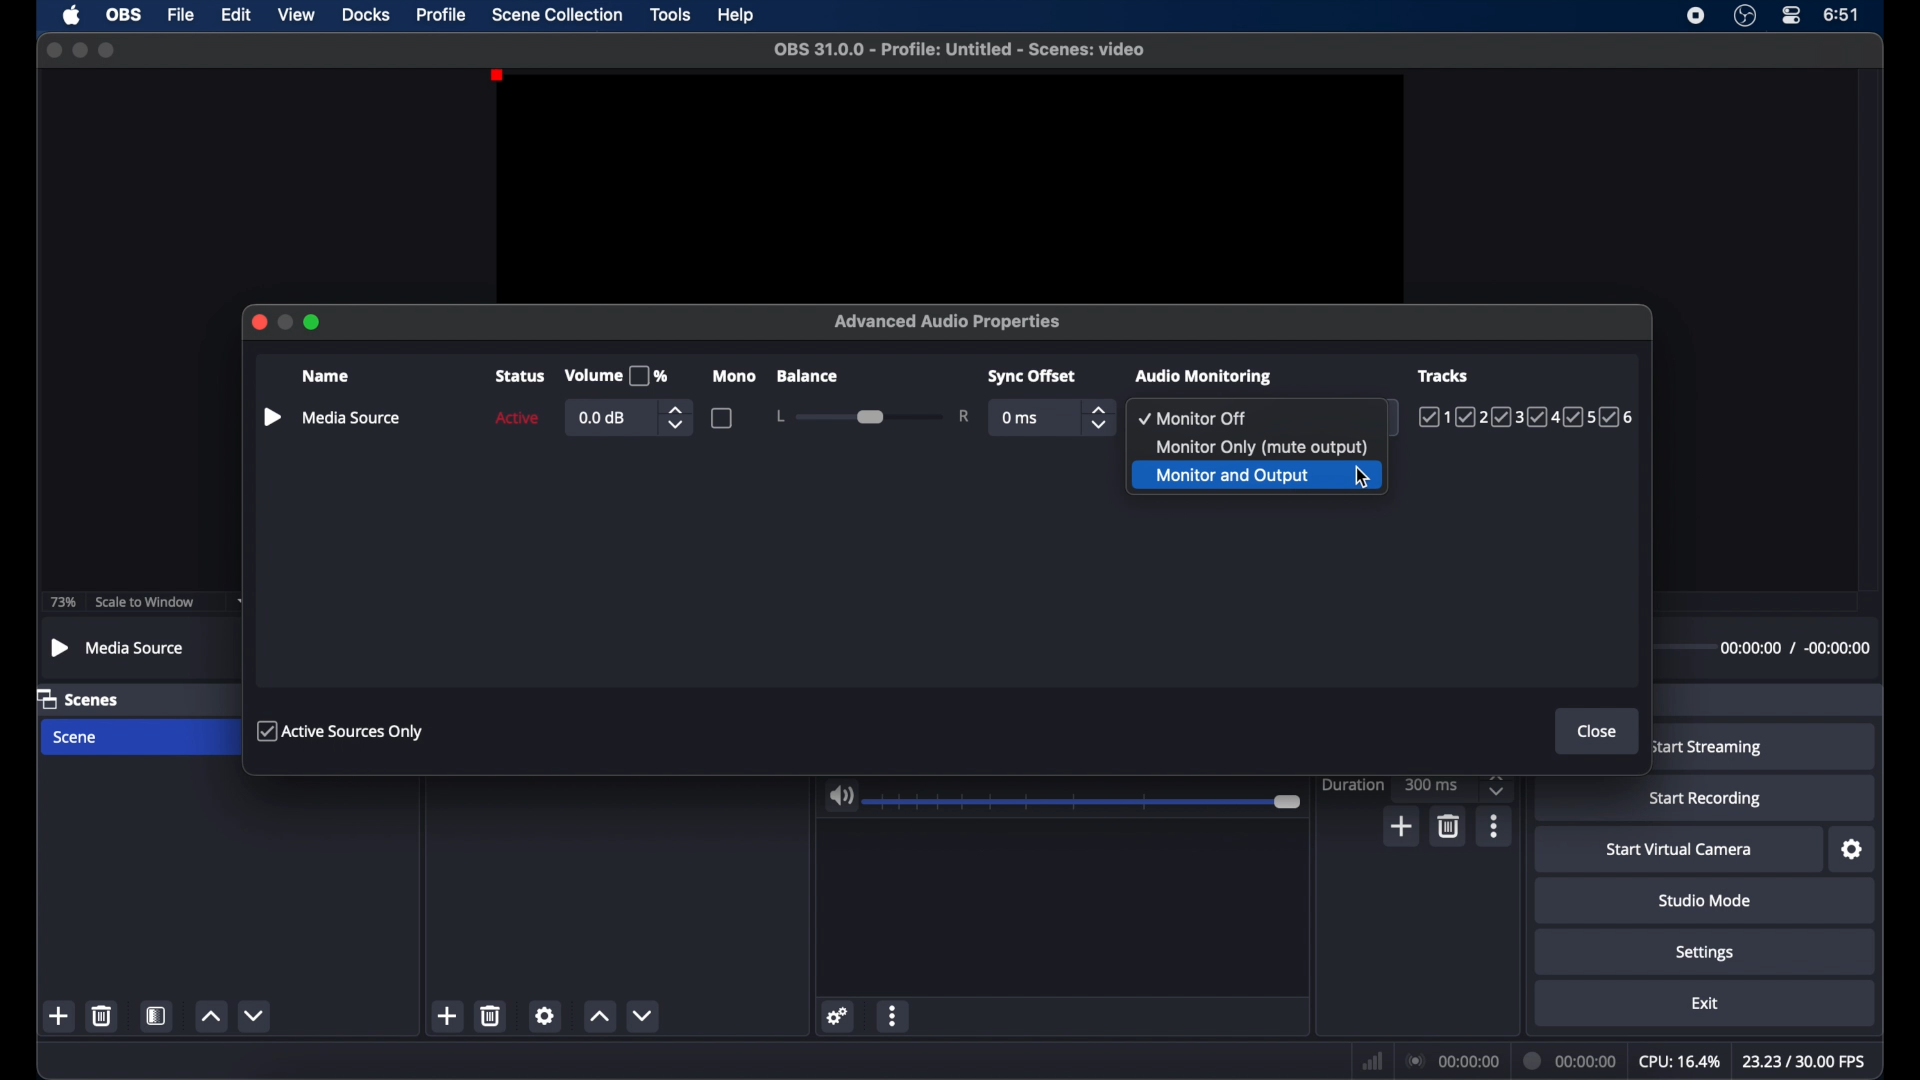  I want to click on scene filters, so click(158, 1015).